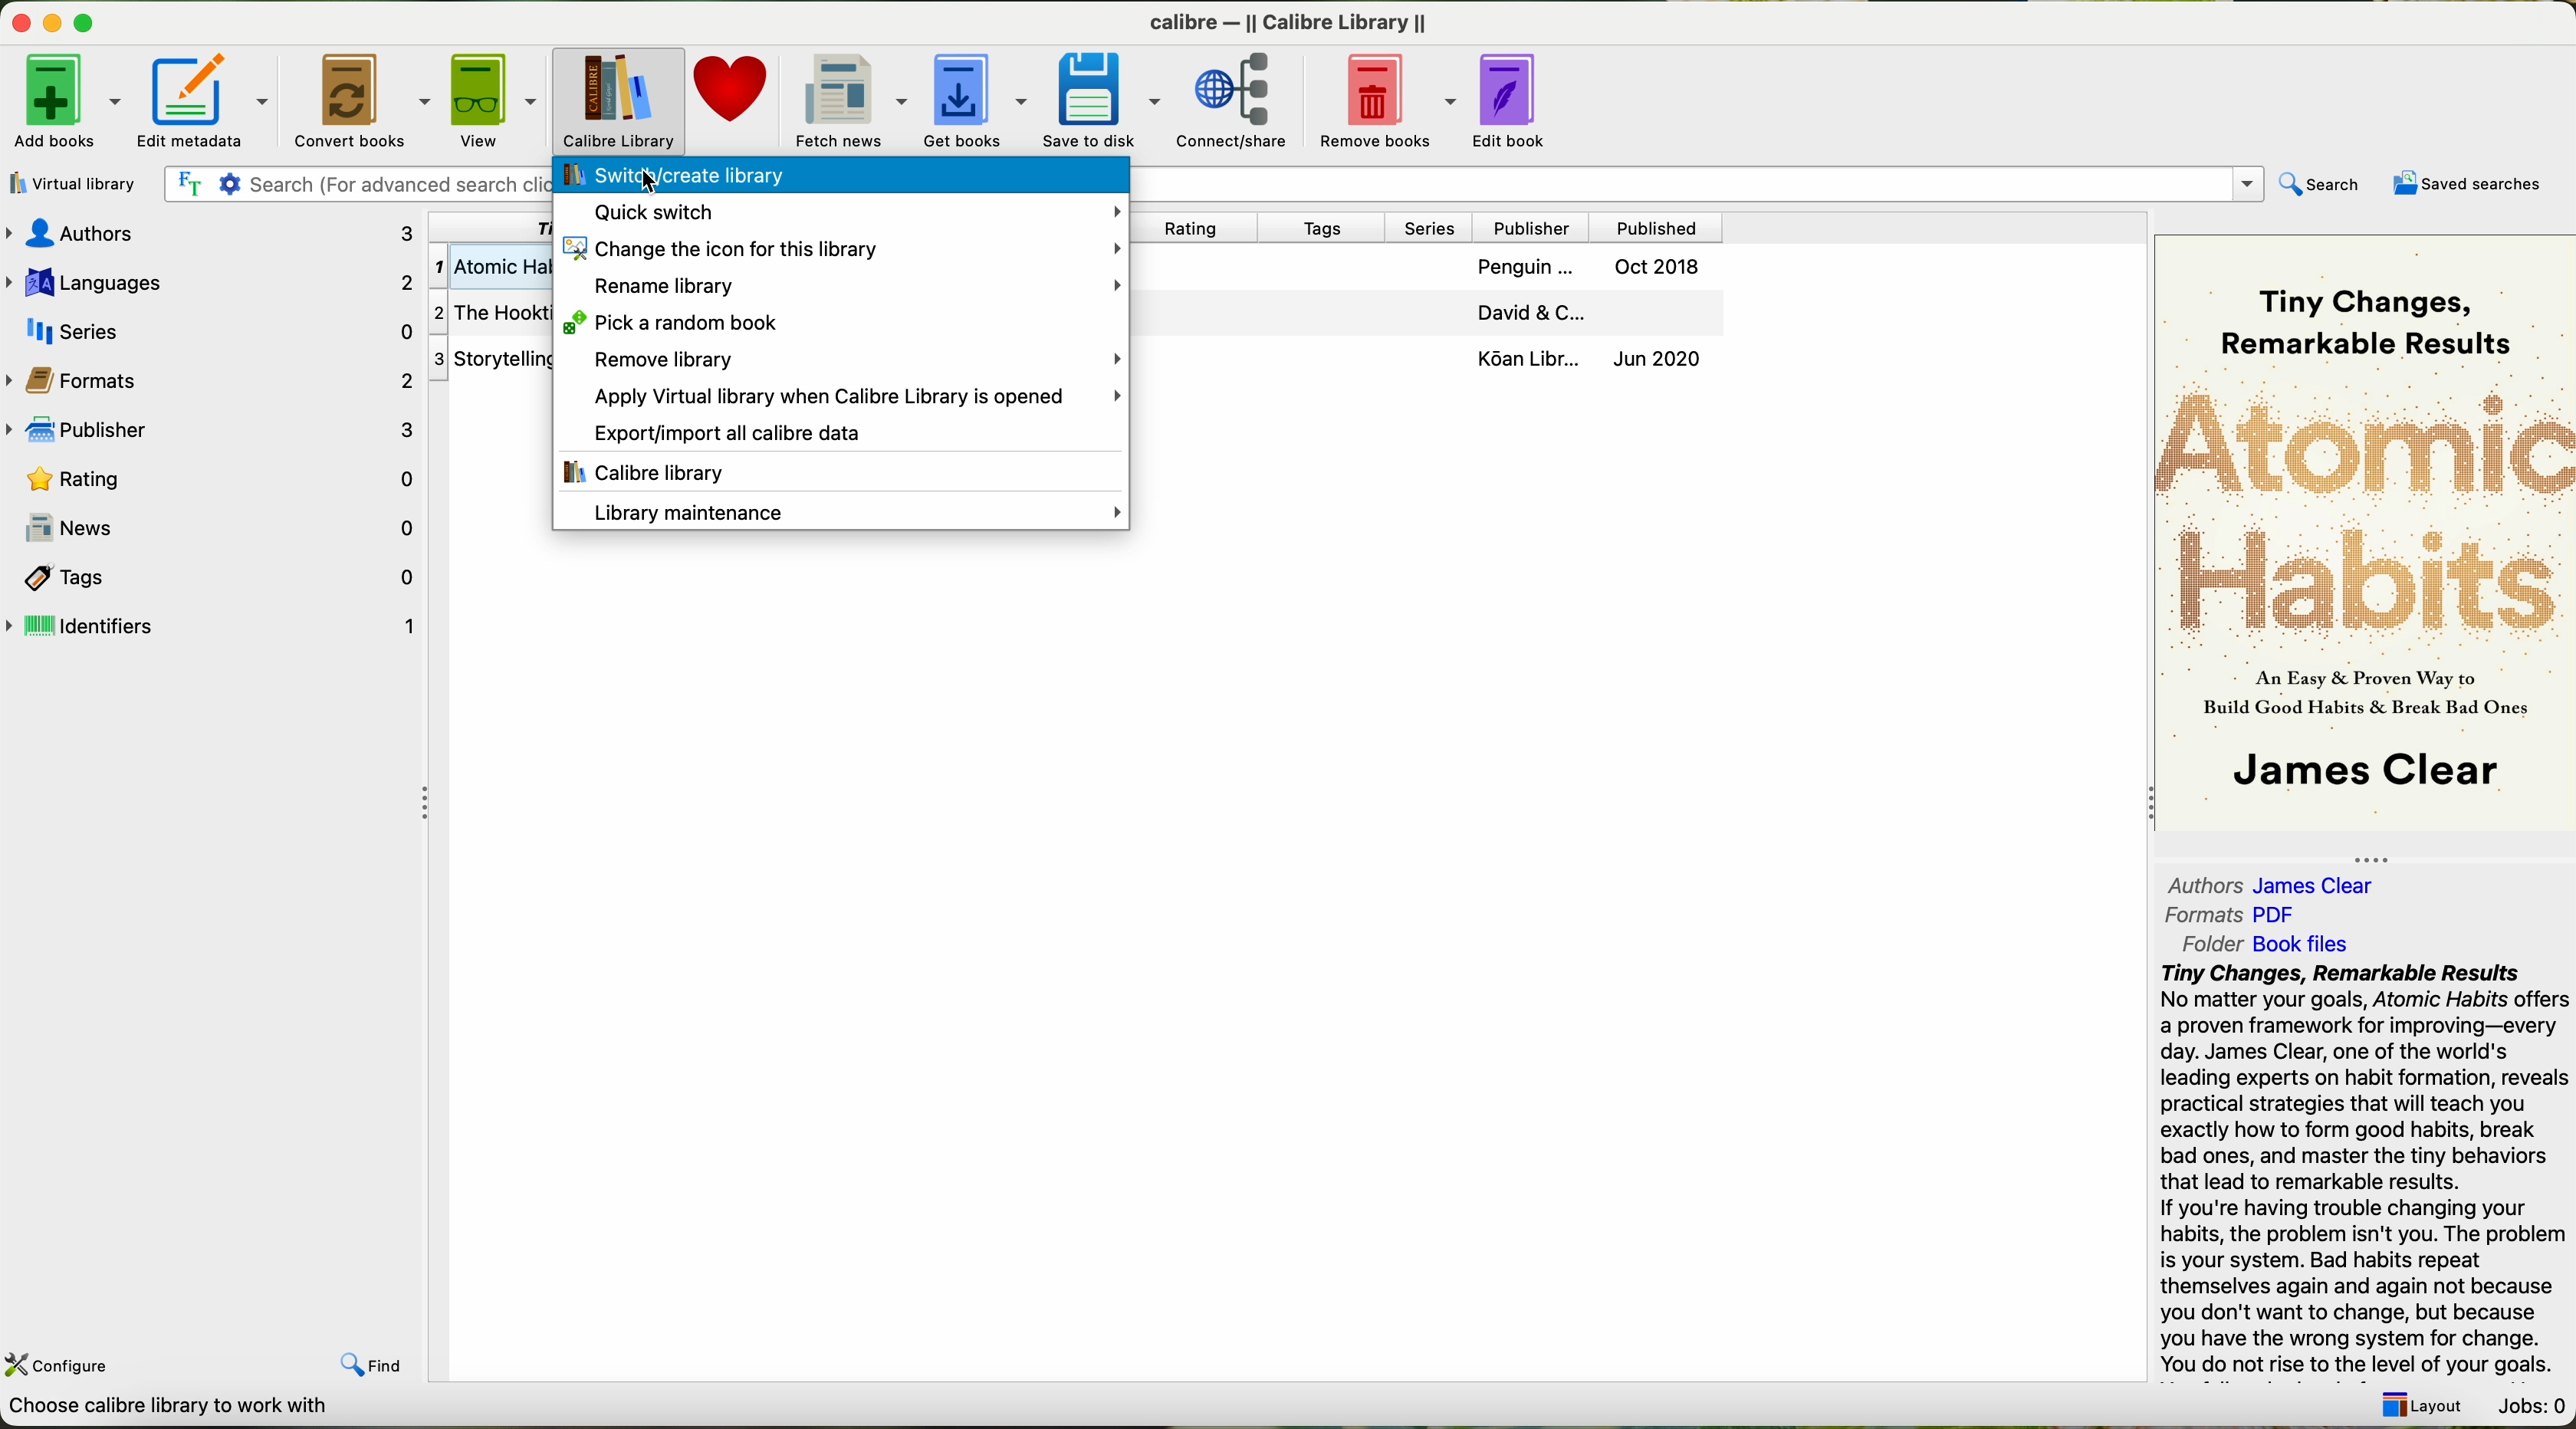 This screenshot has width=2576, height=1429. What do you see at coordinates (1588, 362) in the screenshot?
I see `Koan Libr... Jun 2020` at bounding box center [1588, 362].